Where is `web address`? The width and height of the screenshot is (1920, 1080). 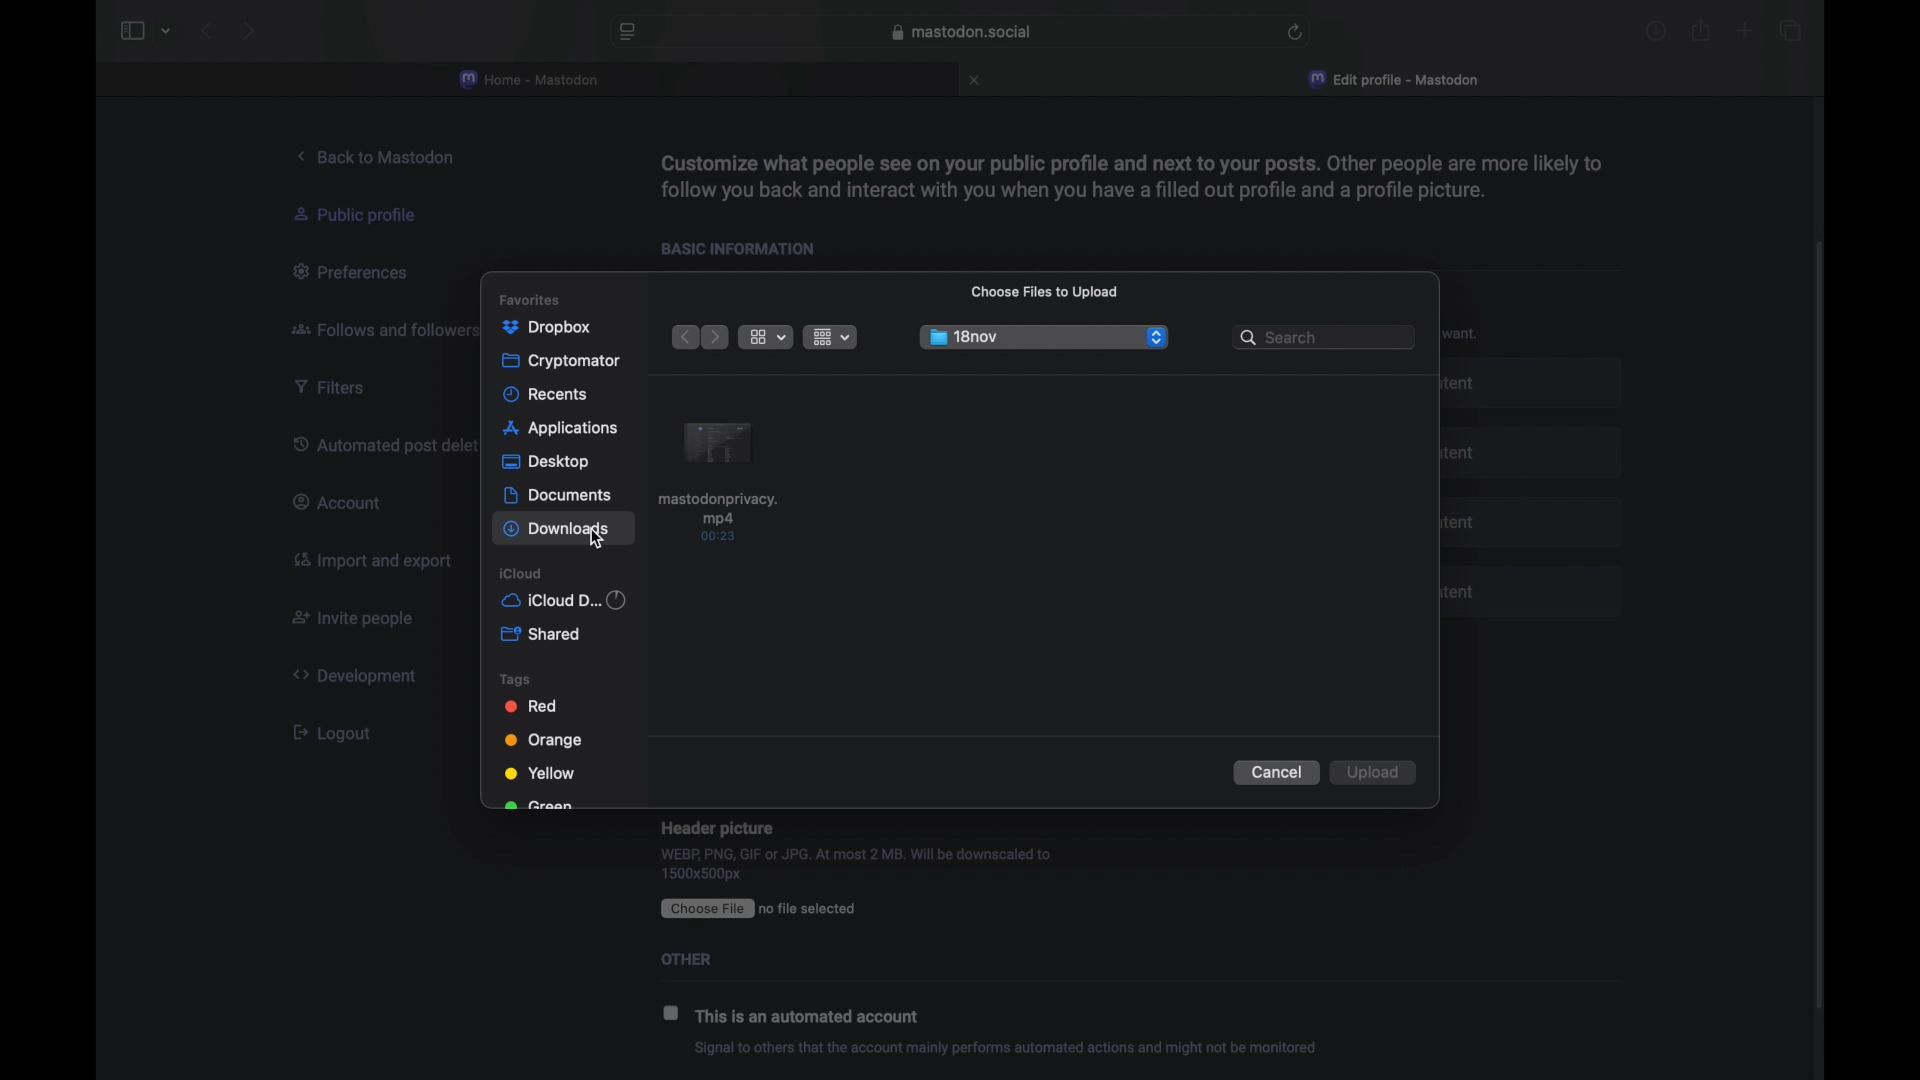
web address is located at coordinates (961, 32).